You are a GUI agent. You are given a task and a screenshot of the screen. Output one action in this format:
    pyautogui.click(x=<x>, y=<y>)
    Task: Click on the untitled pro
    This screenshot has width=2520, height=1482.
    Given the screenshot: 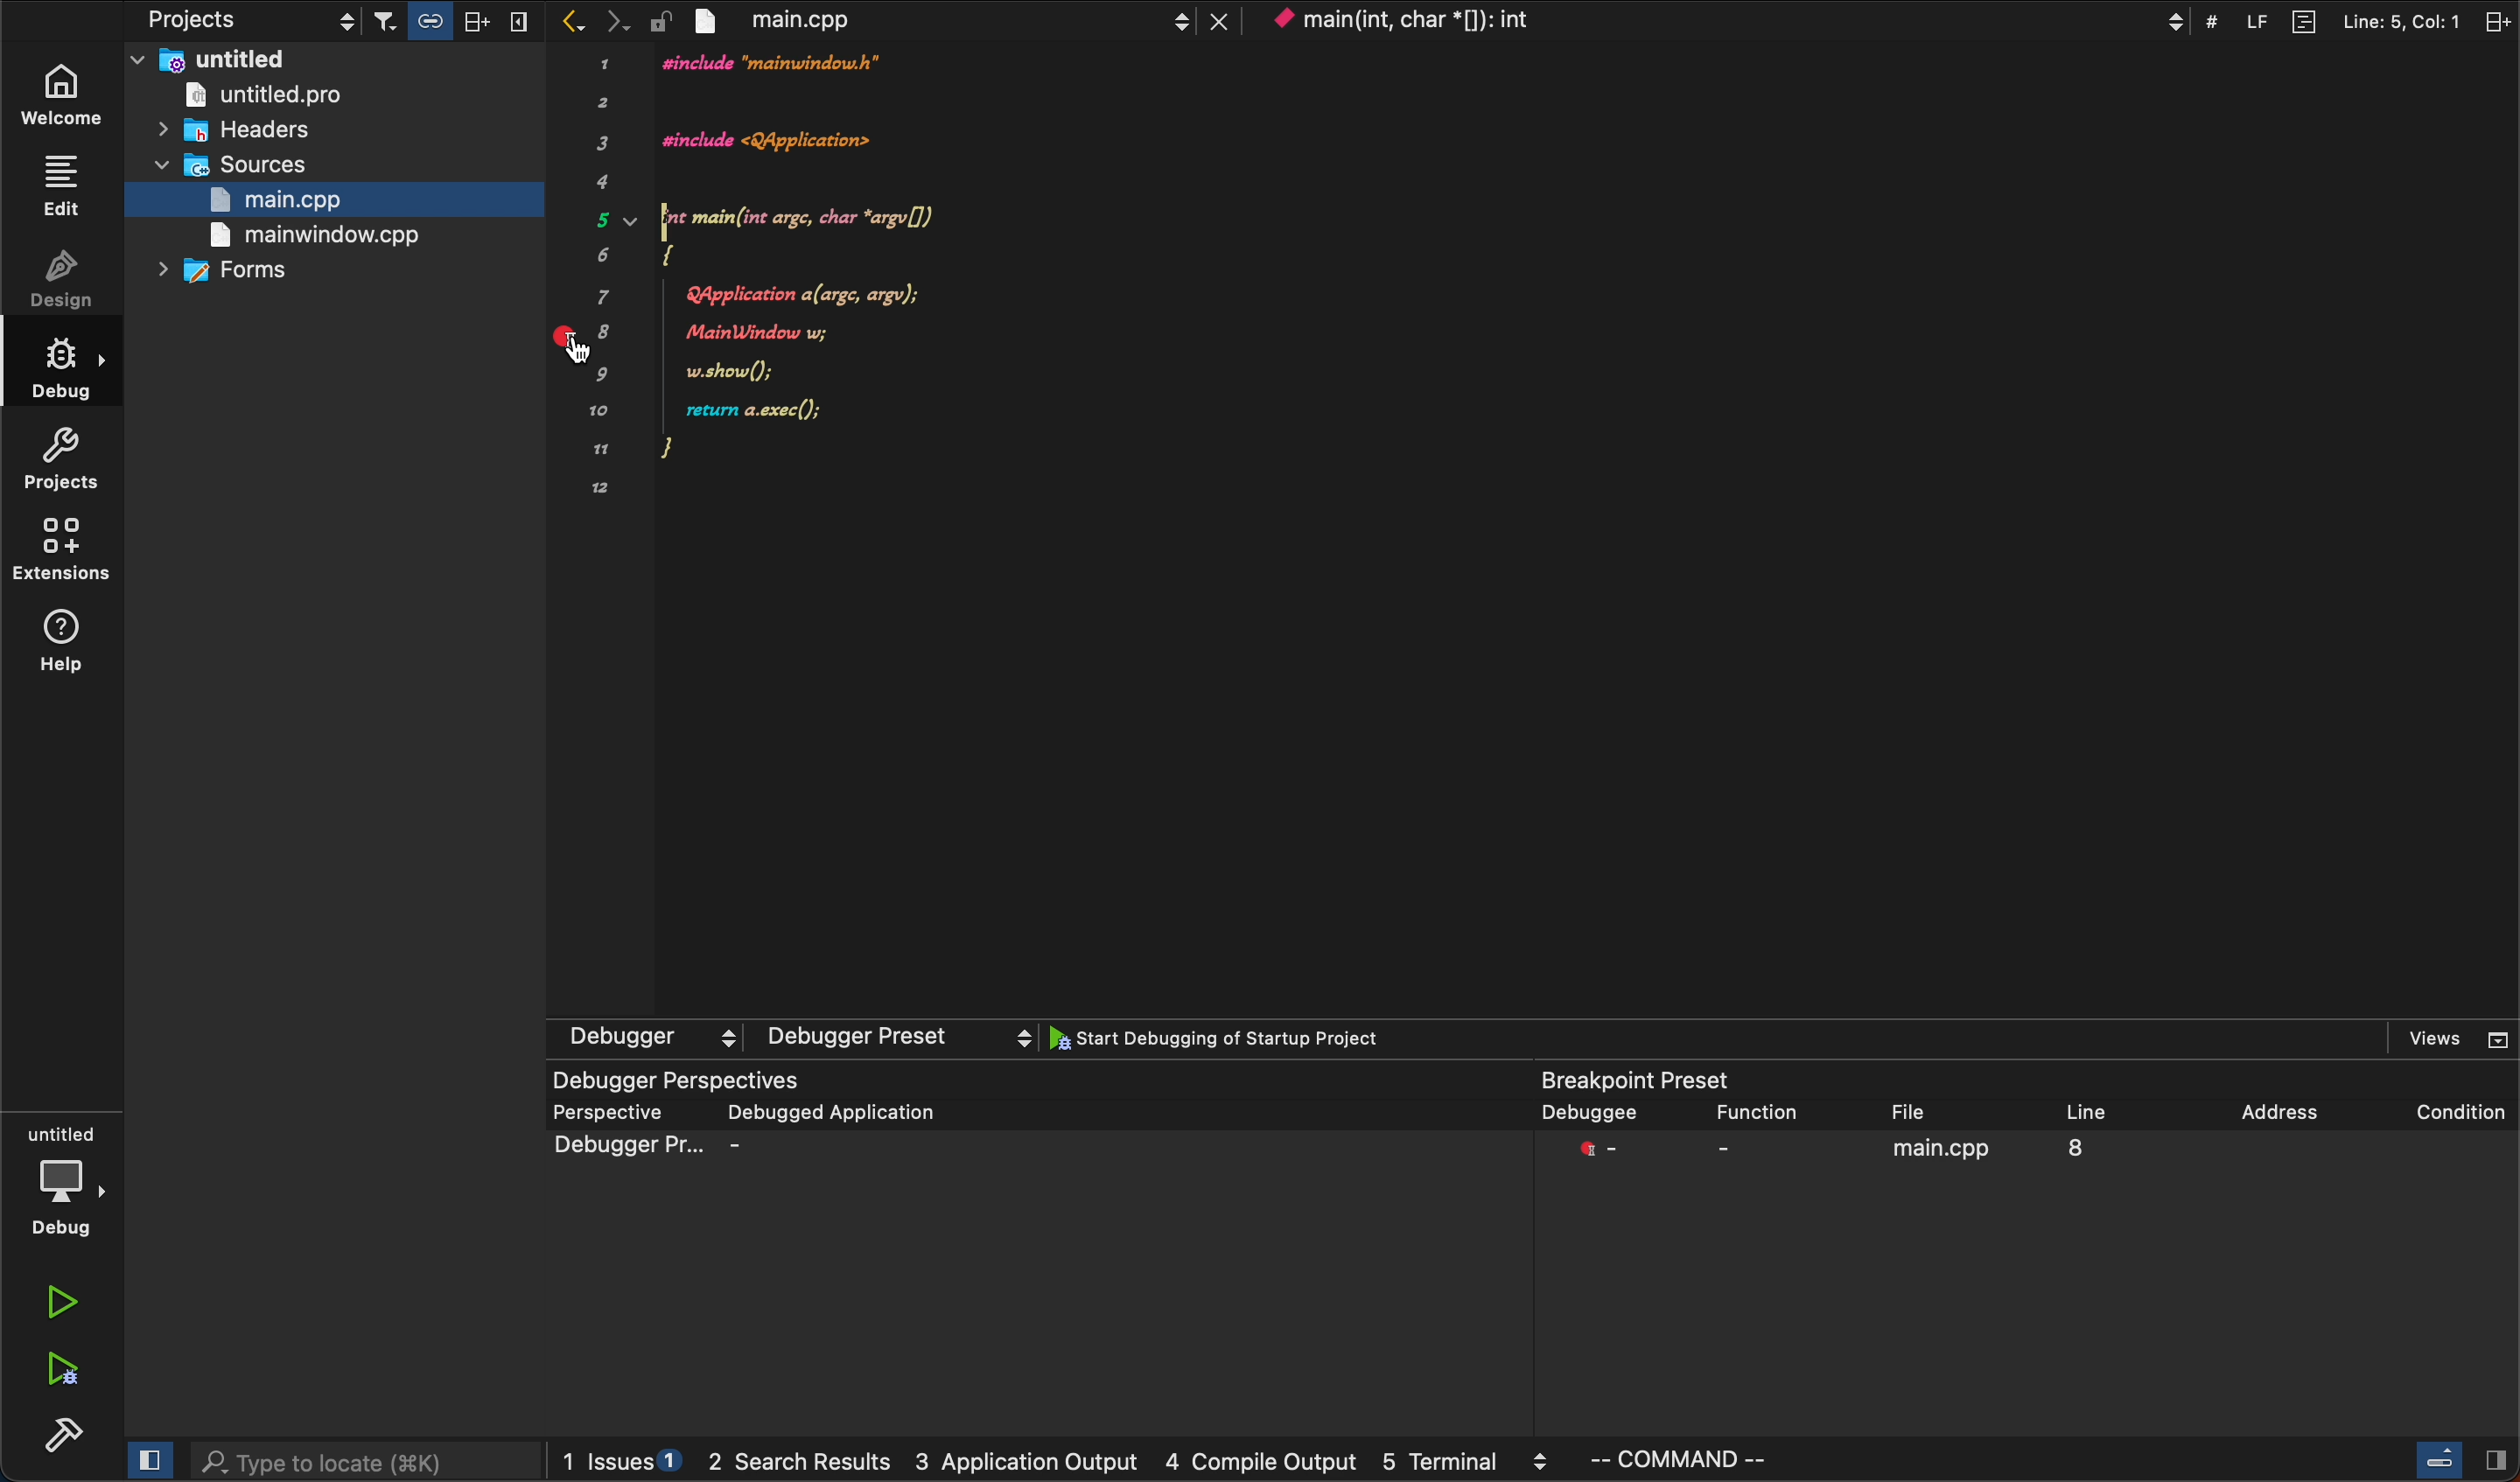 What is the action you would take?
    pyautogui.click(x=303, y=96)
    